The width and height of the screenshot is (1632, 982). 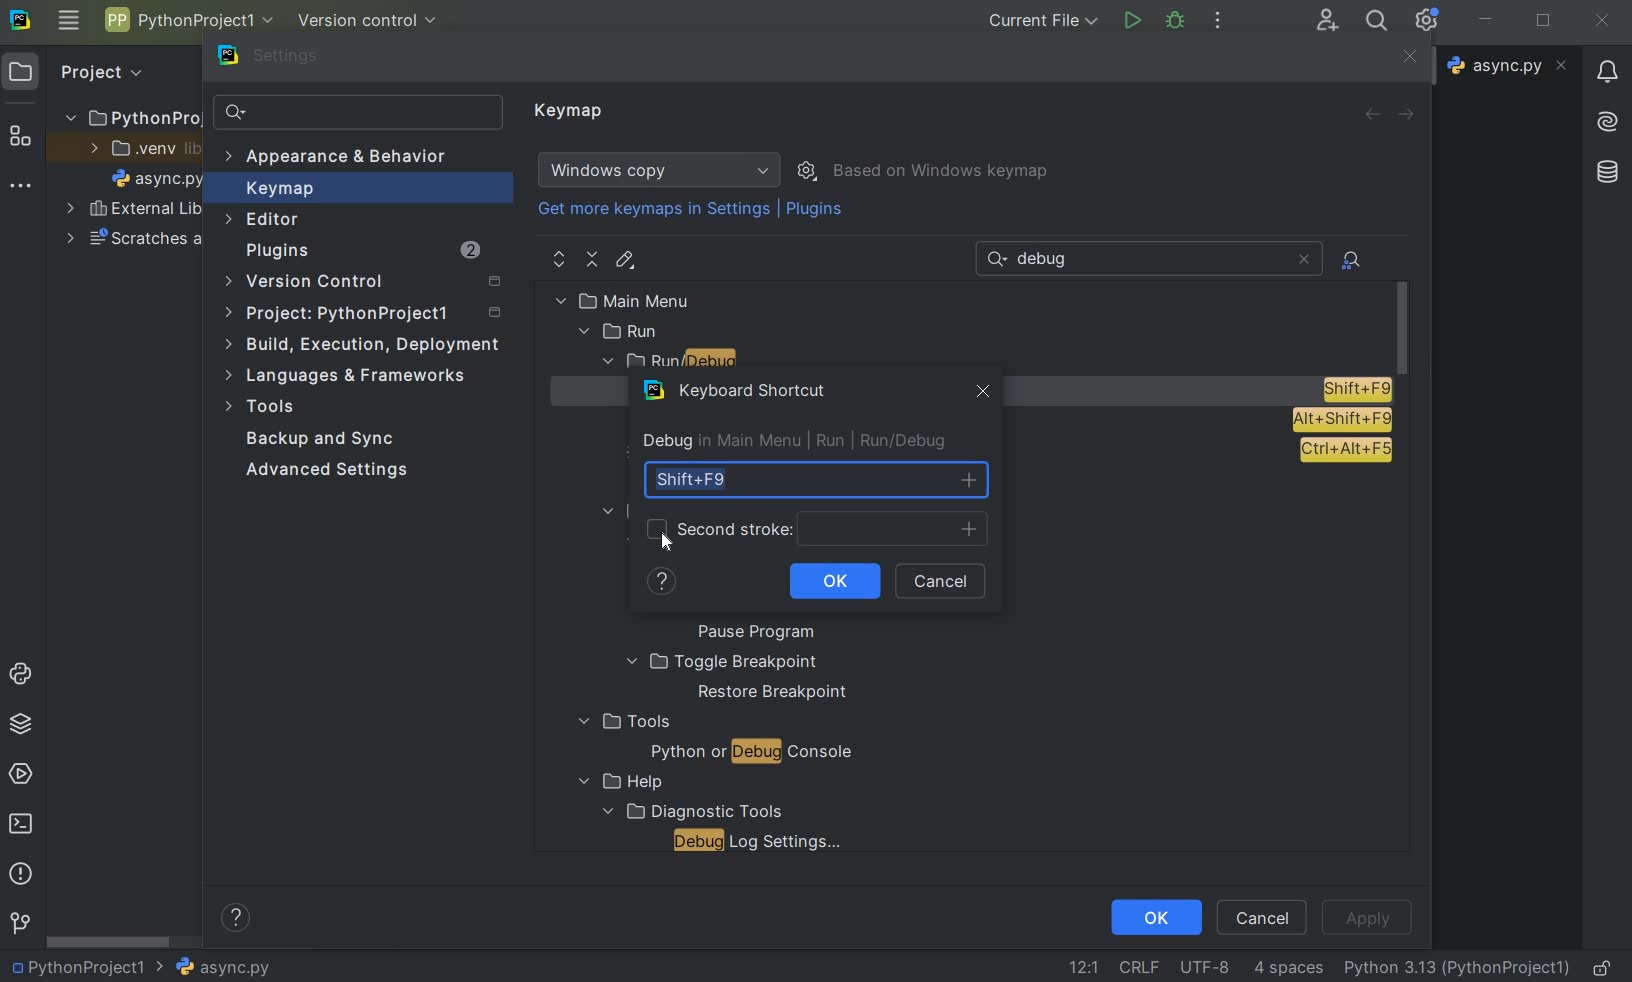 I want to click on scrollbar, so click(x=110, y=942).